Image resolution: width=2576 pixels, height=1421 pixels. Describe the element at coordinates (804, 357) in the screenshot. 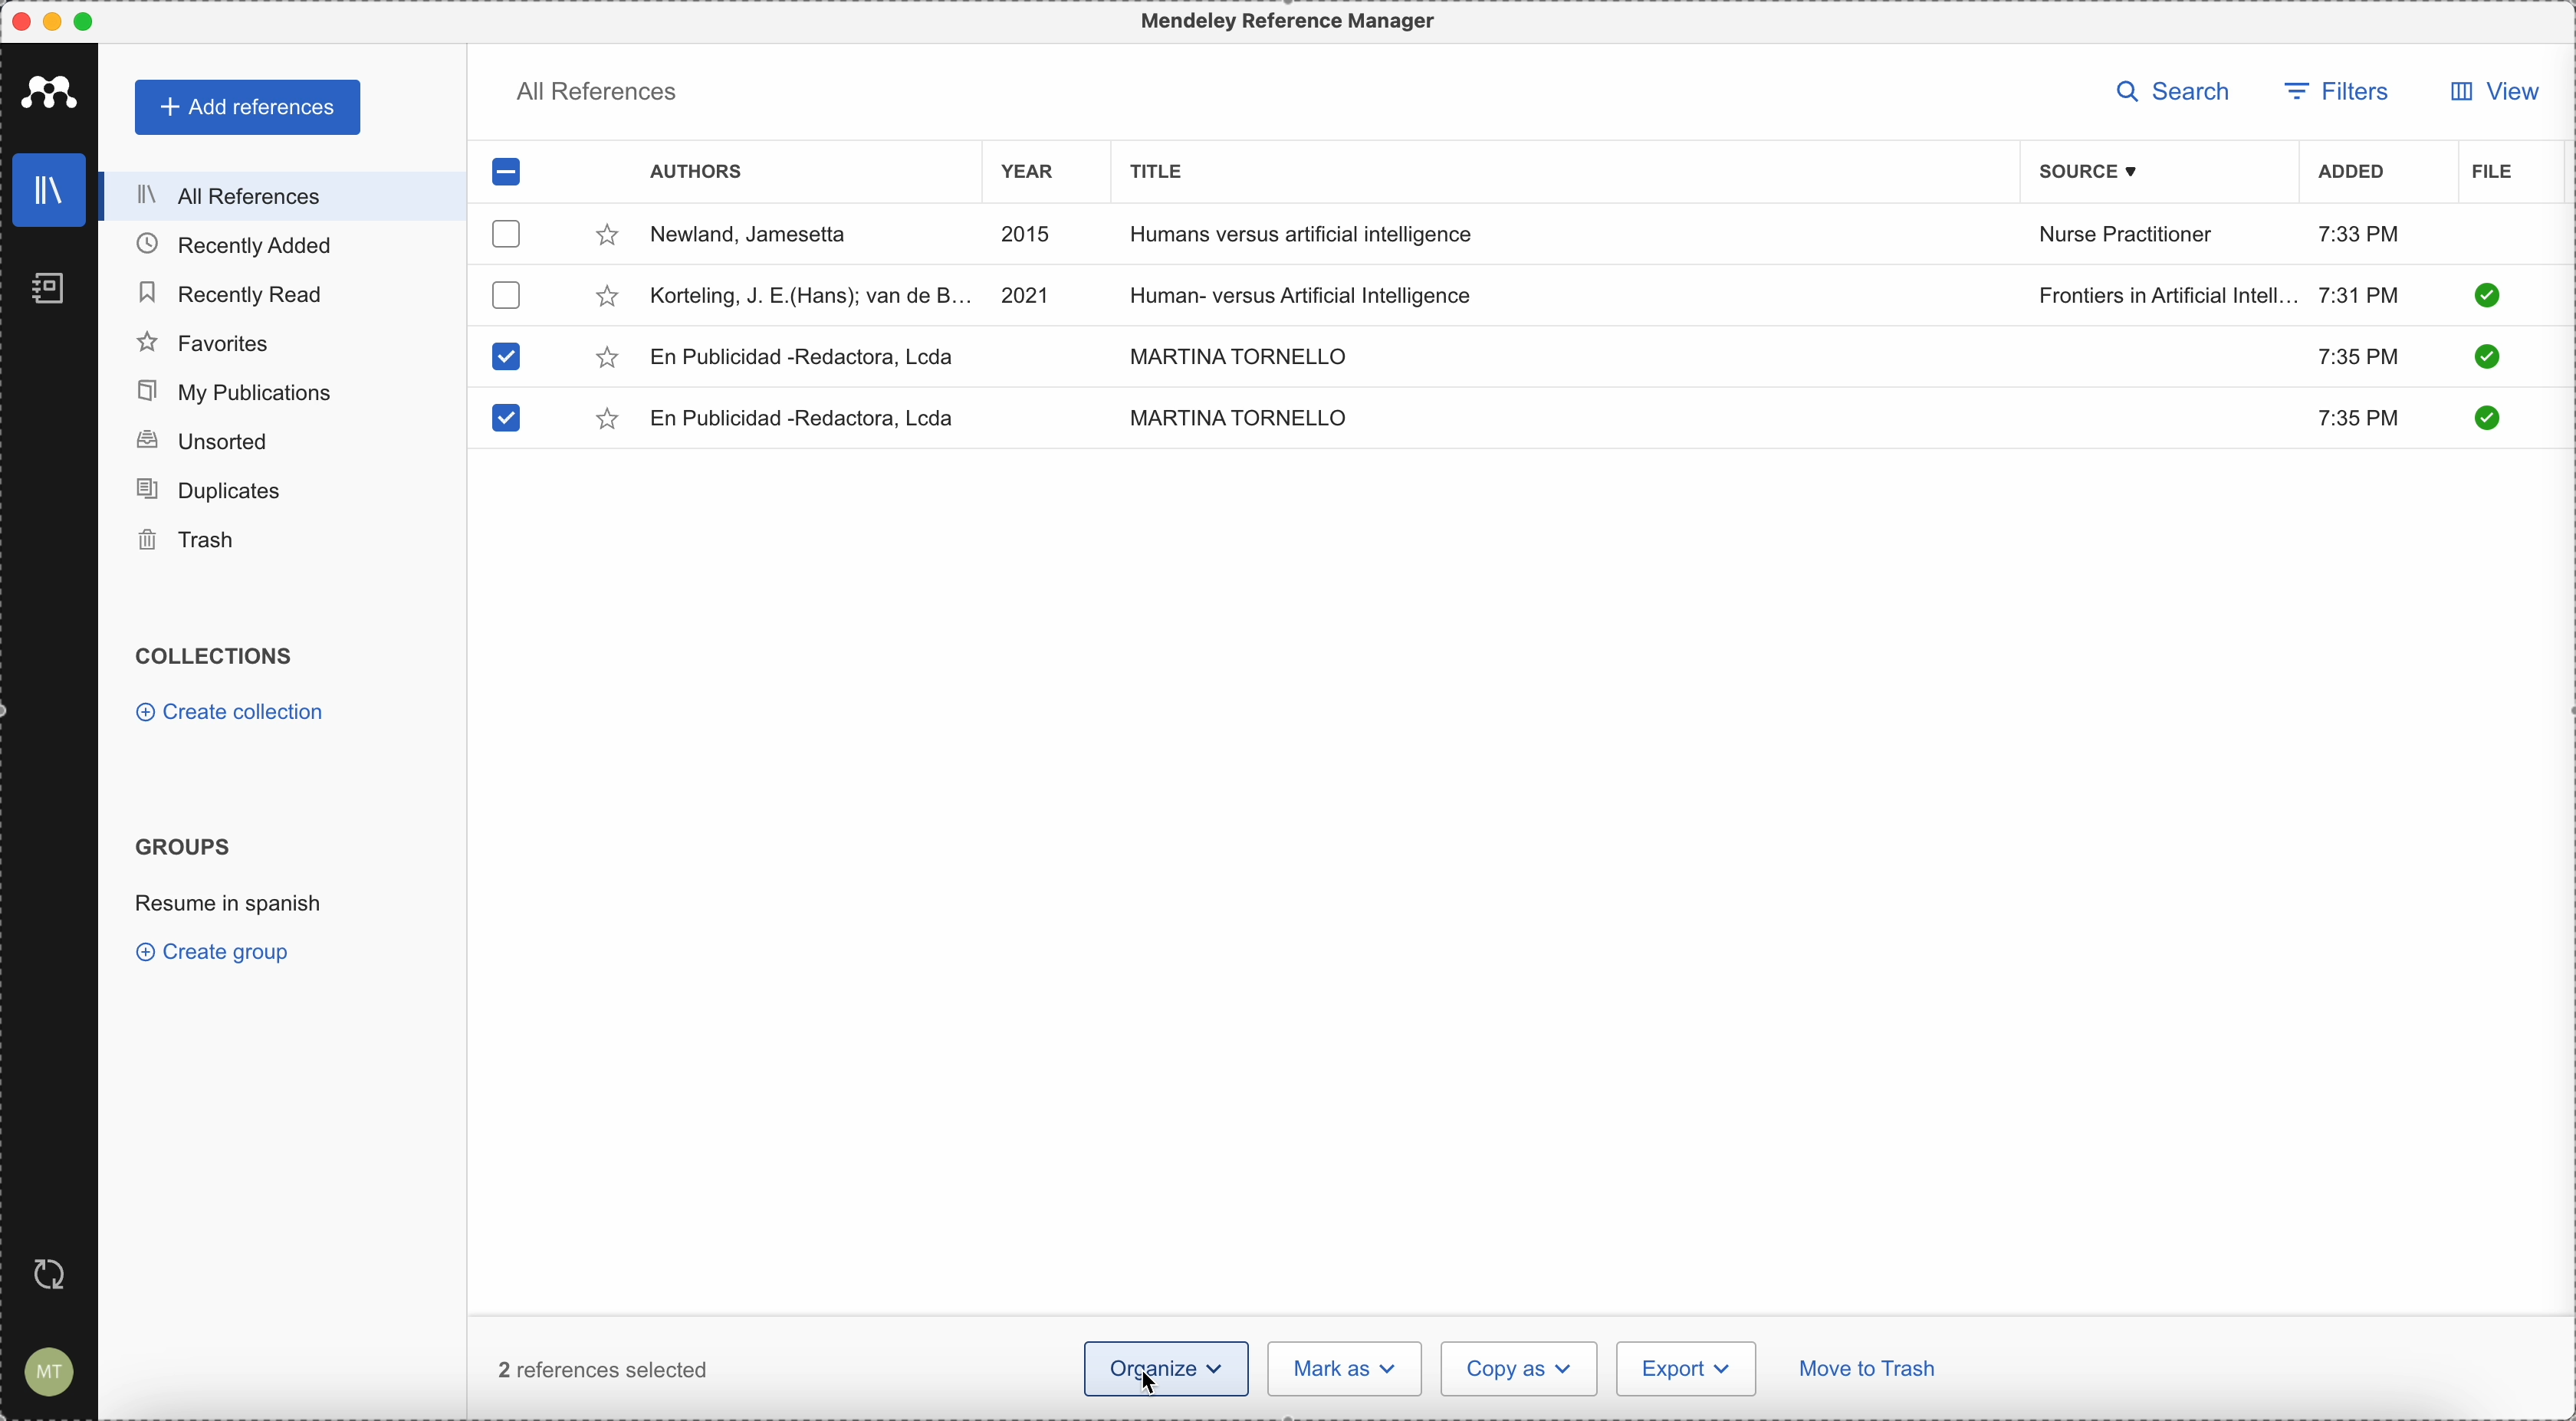

I see `En Publicidad-Redactora, Lcda` at that location.